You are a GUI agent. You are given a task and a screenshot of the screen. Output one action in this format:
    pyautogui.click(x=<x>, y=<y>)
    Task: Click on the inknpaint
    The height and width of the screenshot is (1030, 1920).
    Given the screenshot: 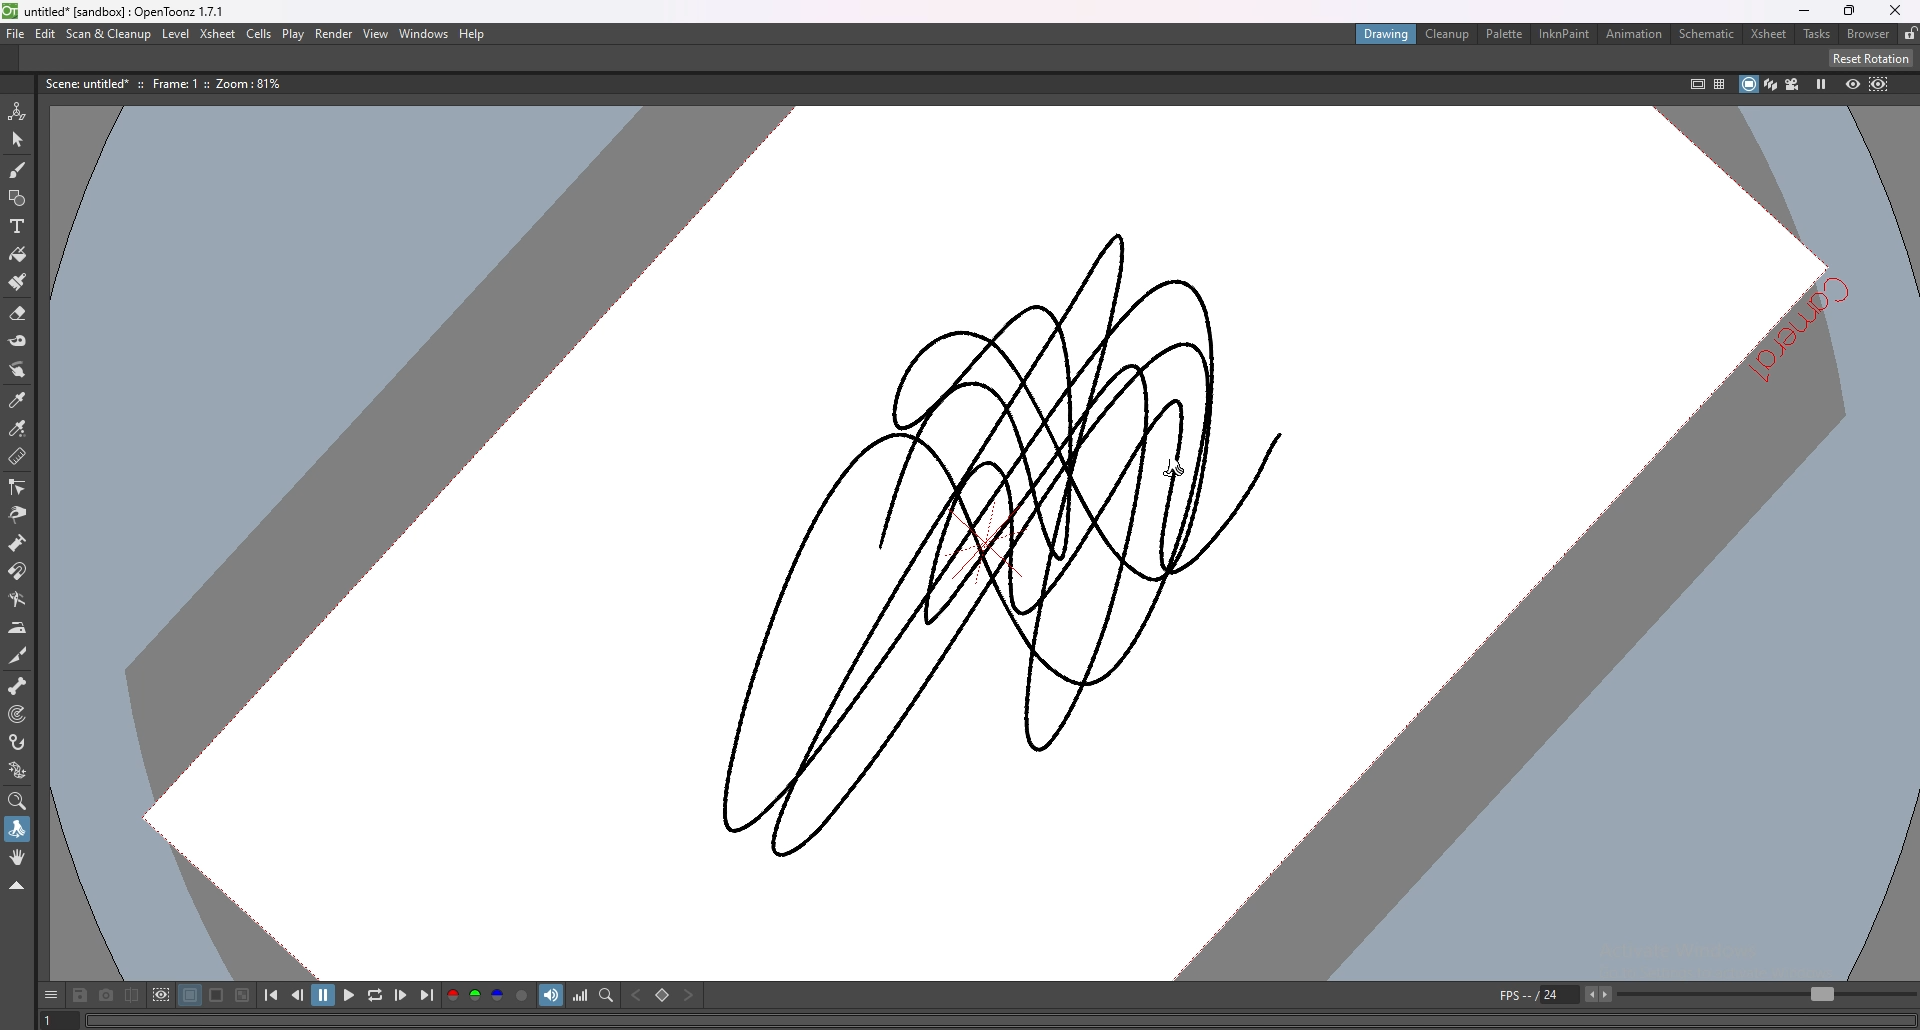 What is the action you would take?
    pyautogui.click(x=1569, y=33)
    